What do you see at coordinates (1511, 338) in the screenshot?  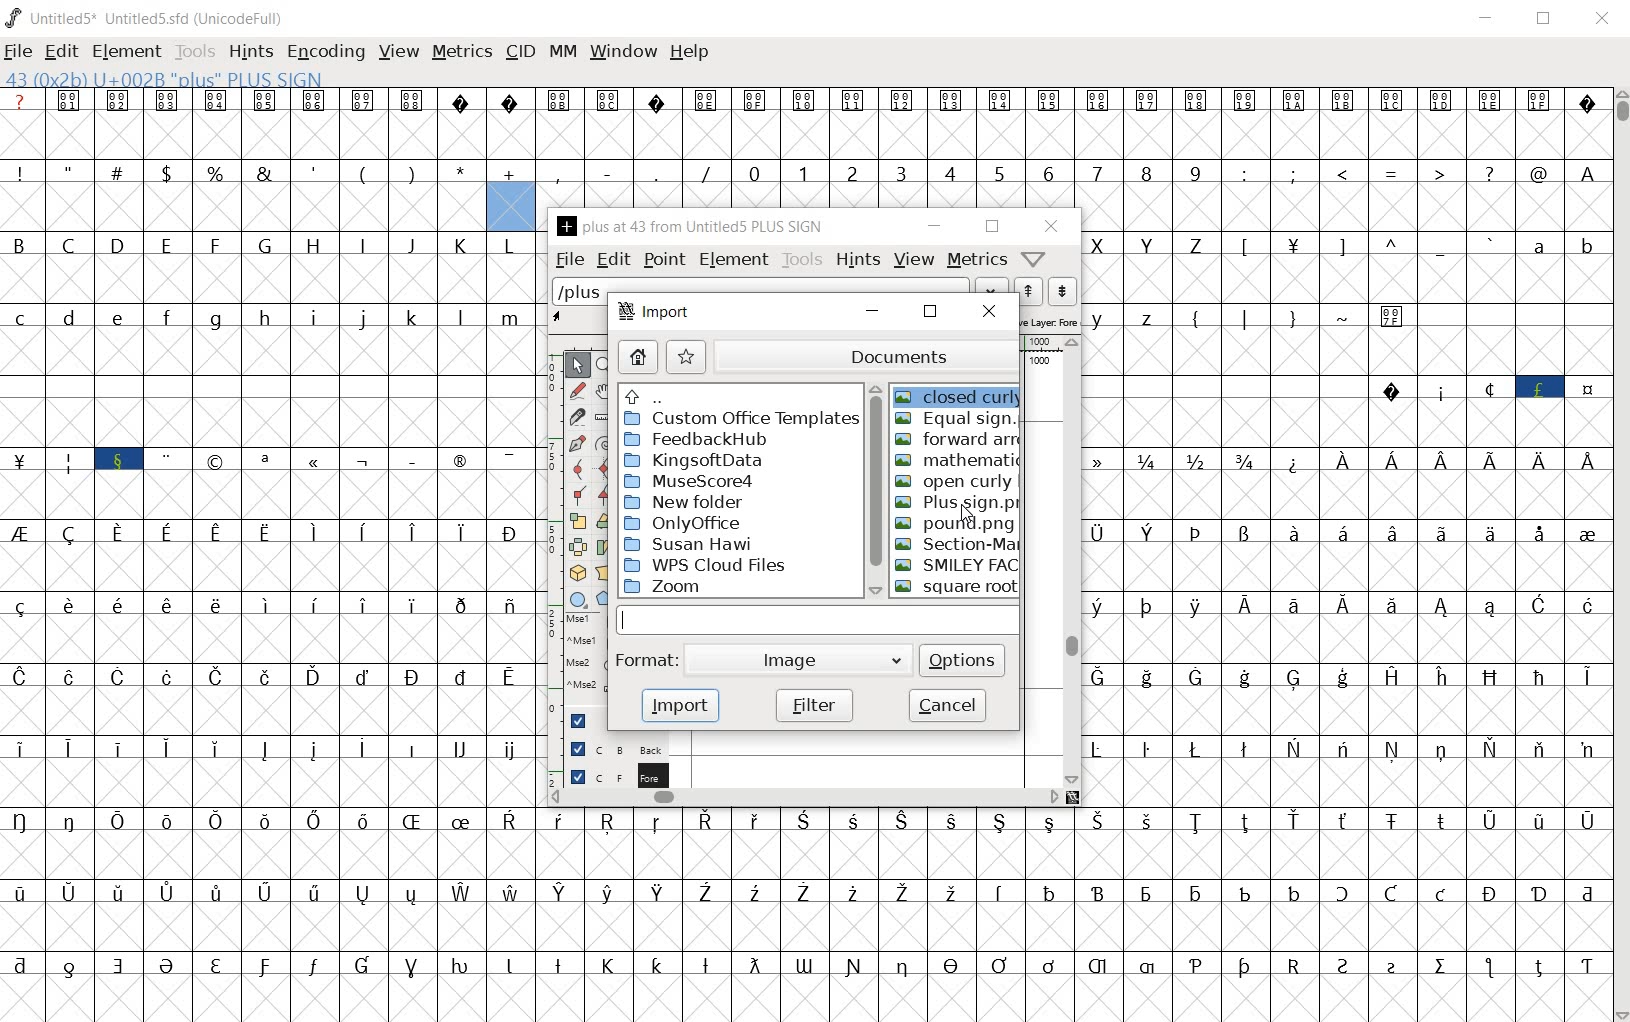 I see `Slot` at bounding box center [1511, 338].